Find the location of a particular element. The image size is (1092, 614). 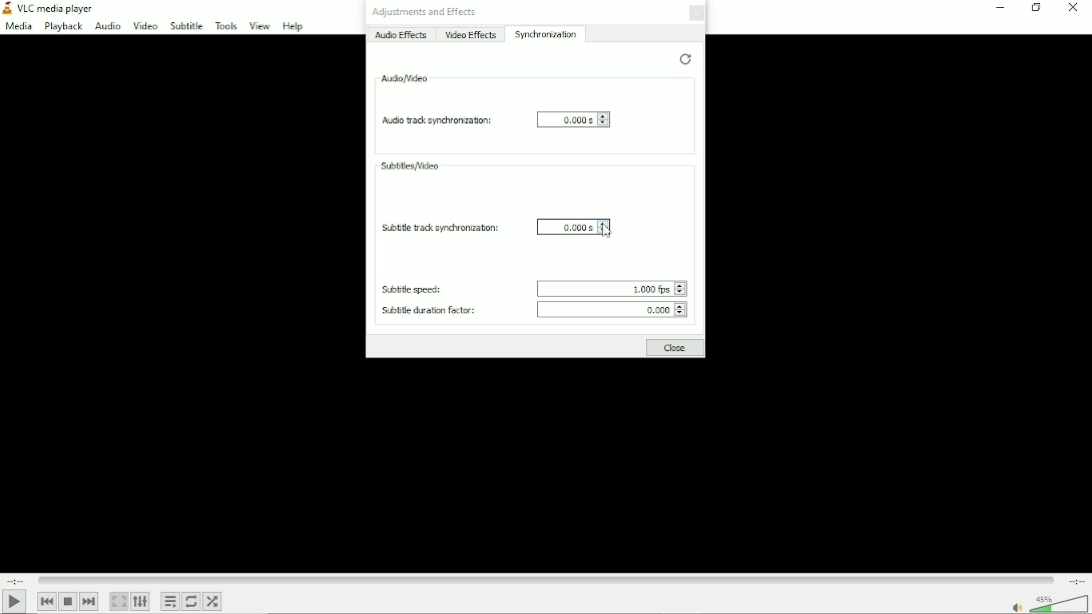

Subtitles/video is located at coordinates (410, 165).